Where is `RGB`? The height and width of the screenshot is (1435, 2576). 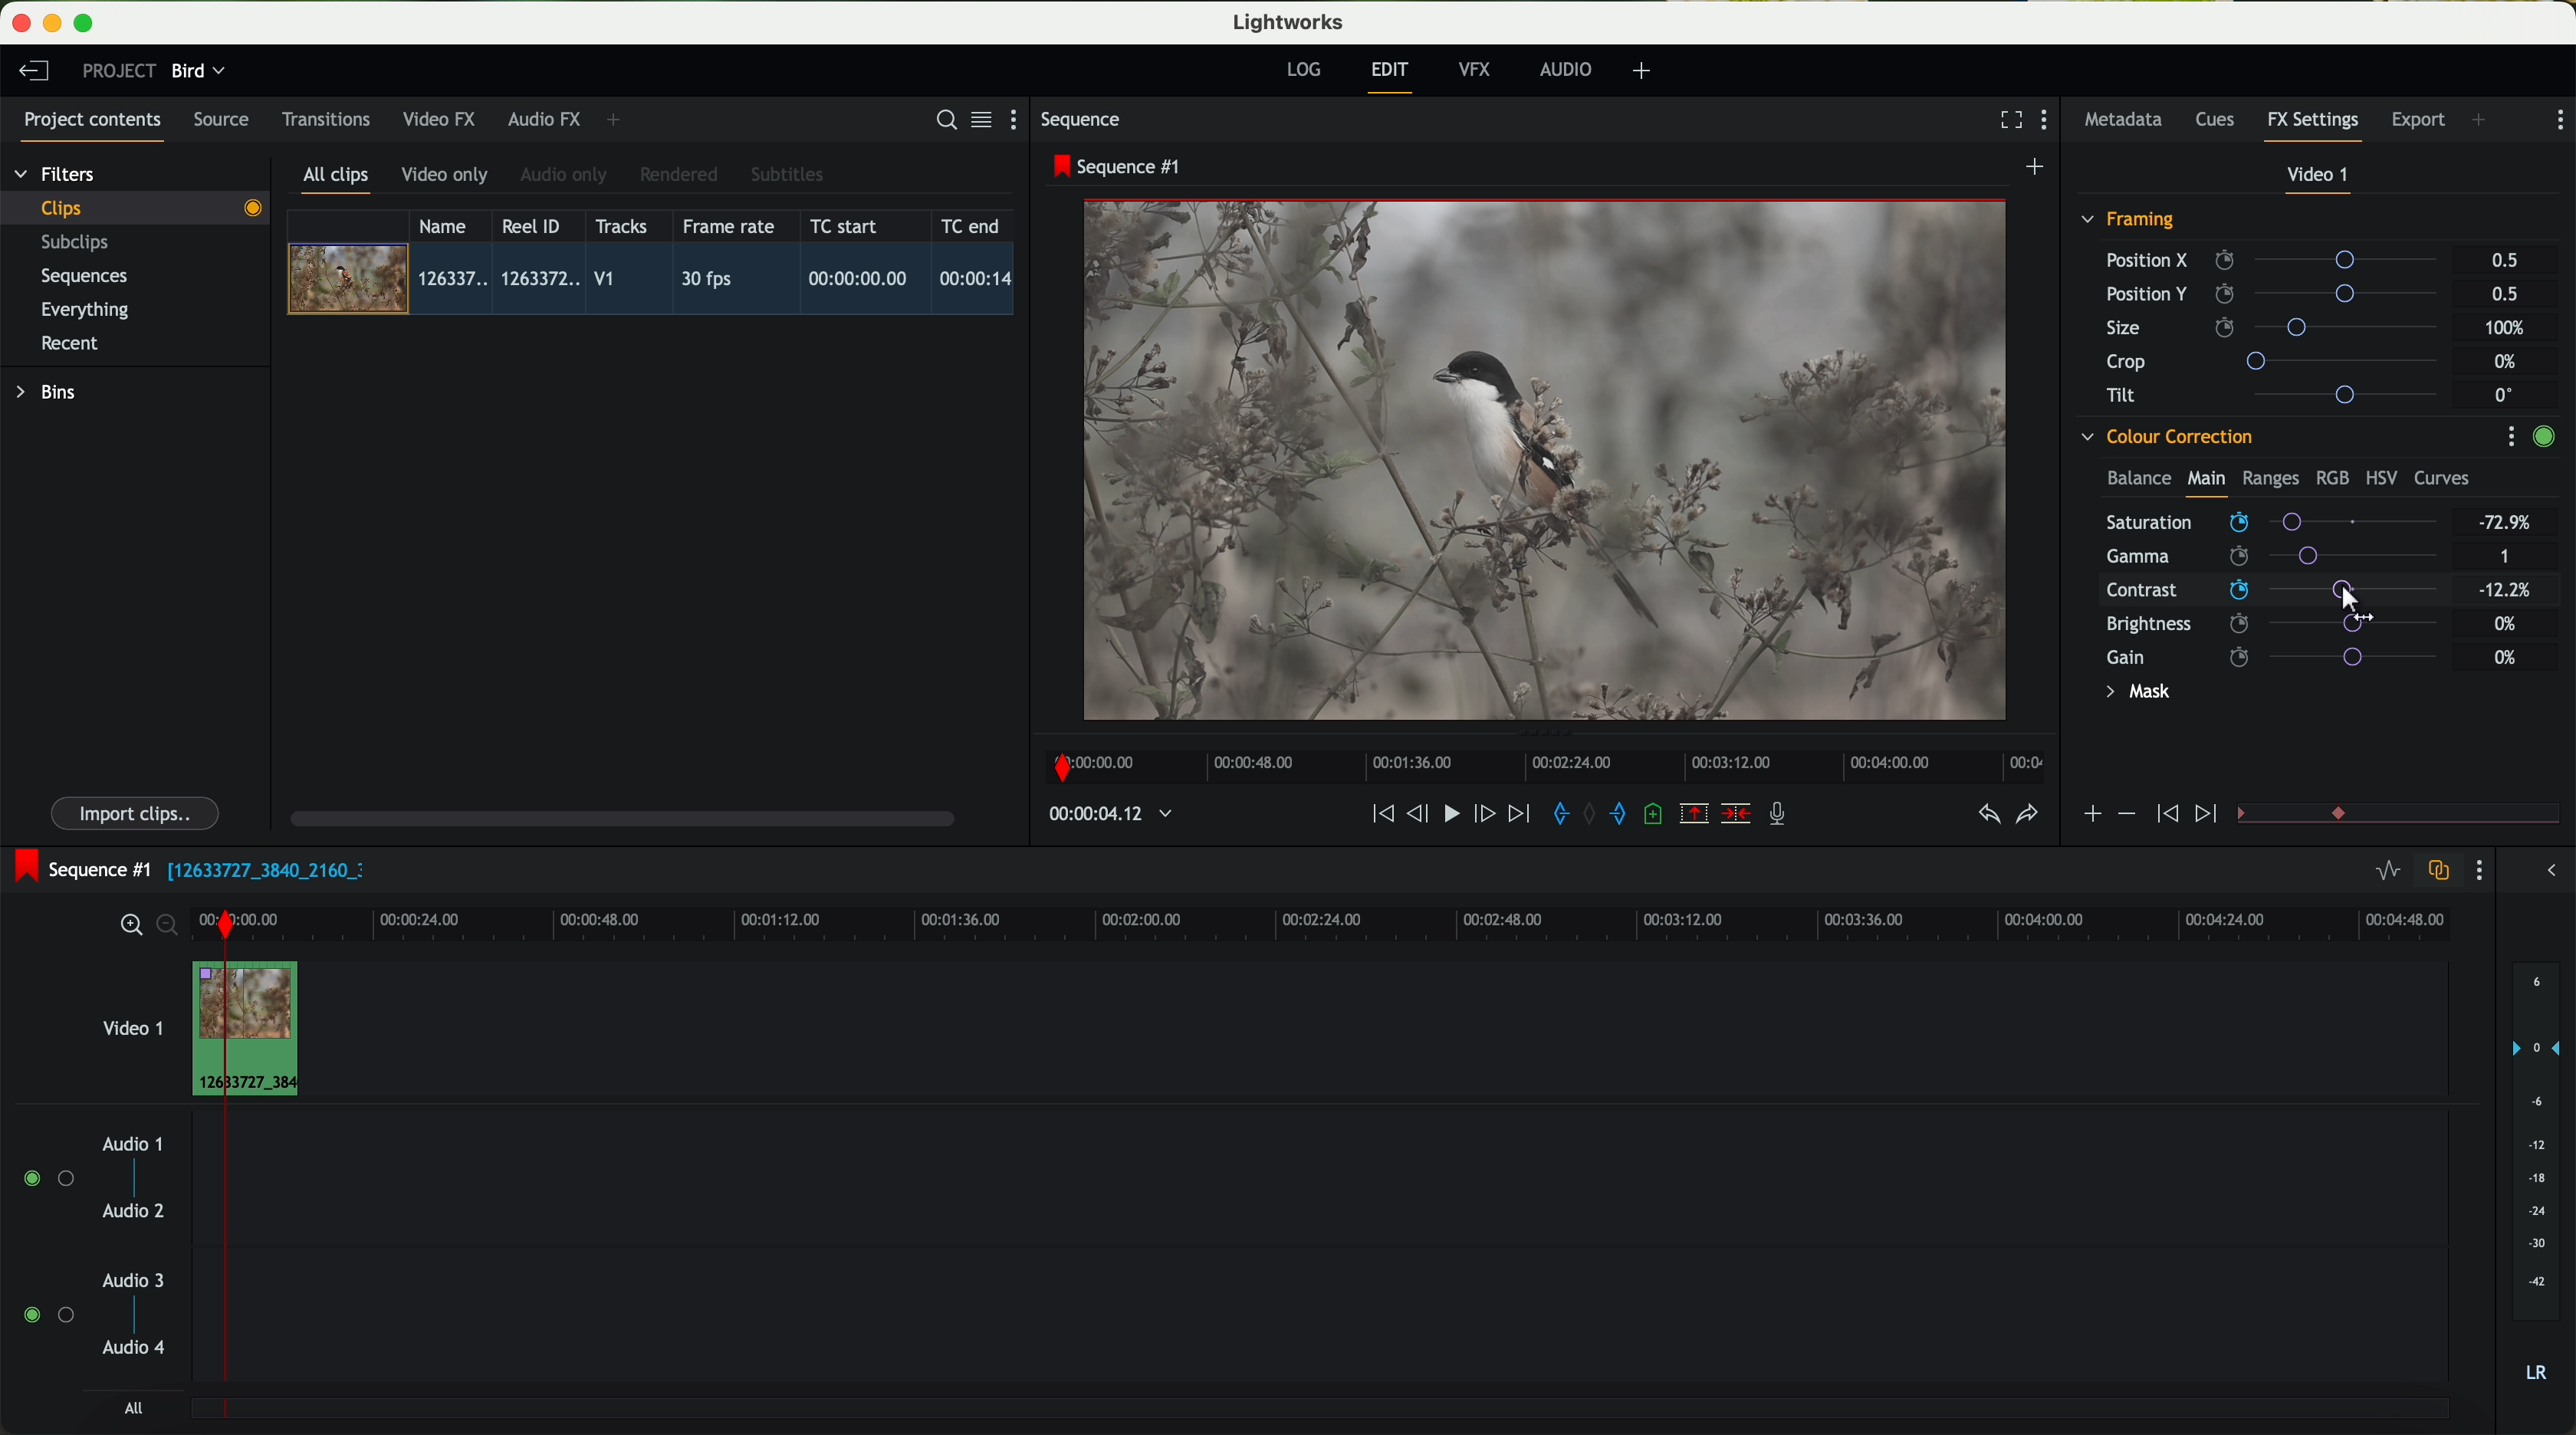 RGB is located at coordinates (2331, 476).